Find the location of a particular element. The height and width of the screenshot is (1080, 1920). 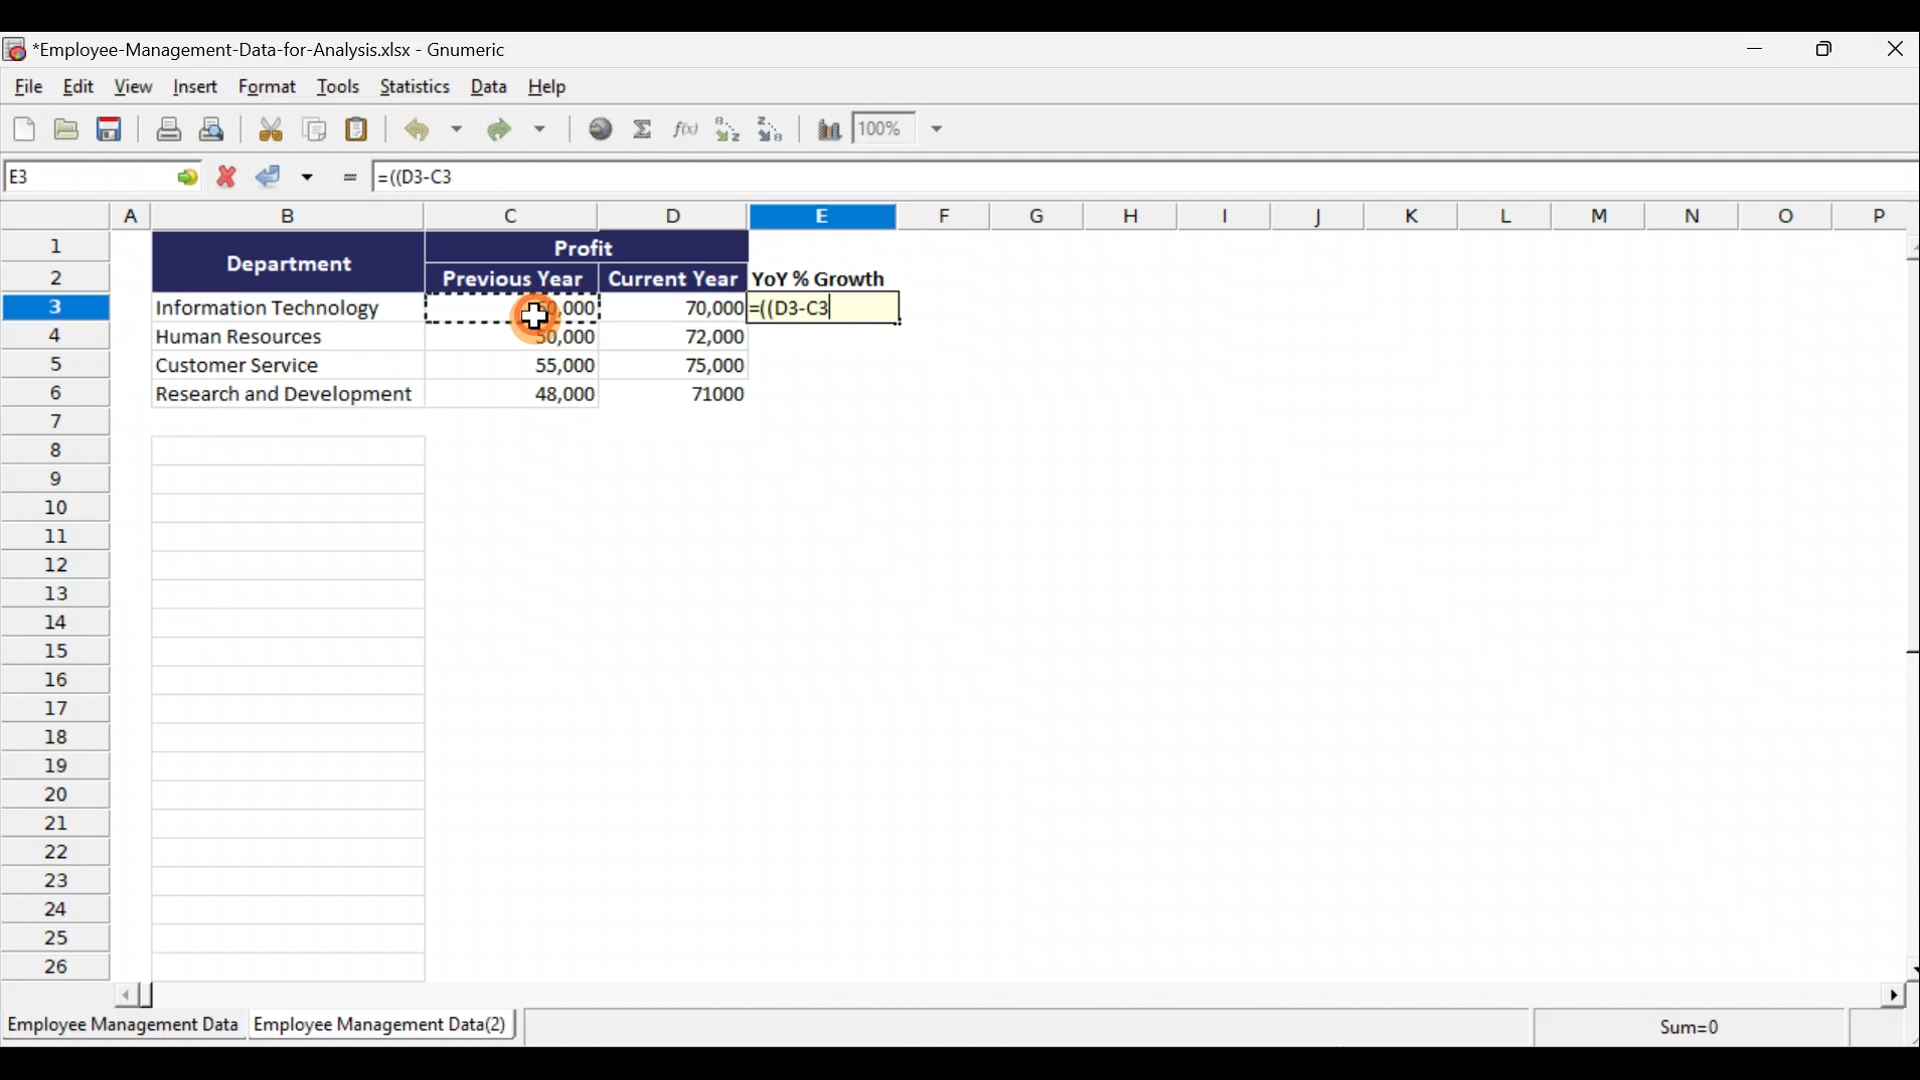

Insert hyperlink is located at coordinates (599, 131).